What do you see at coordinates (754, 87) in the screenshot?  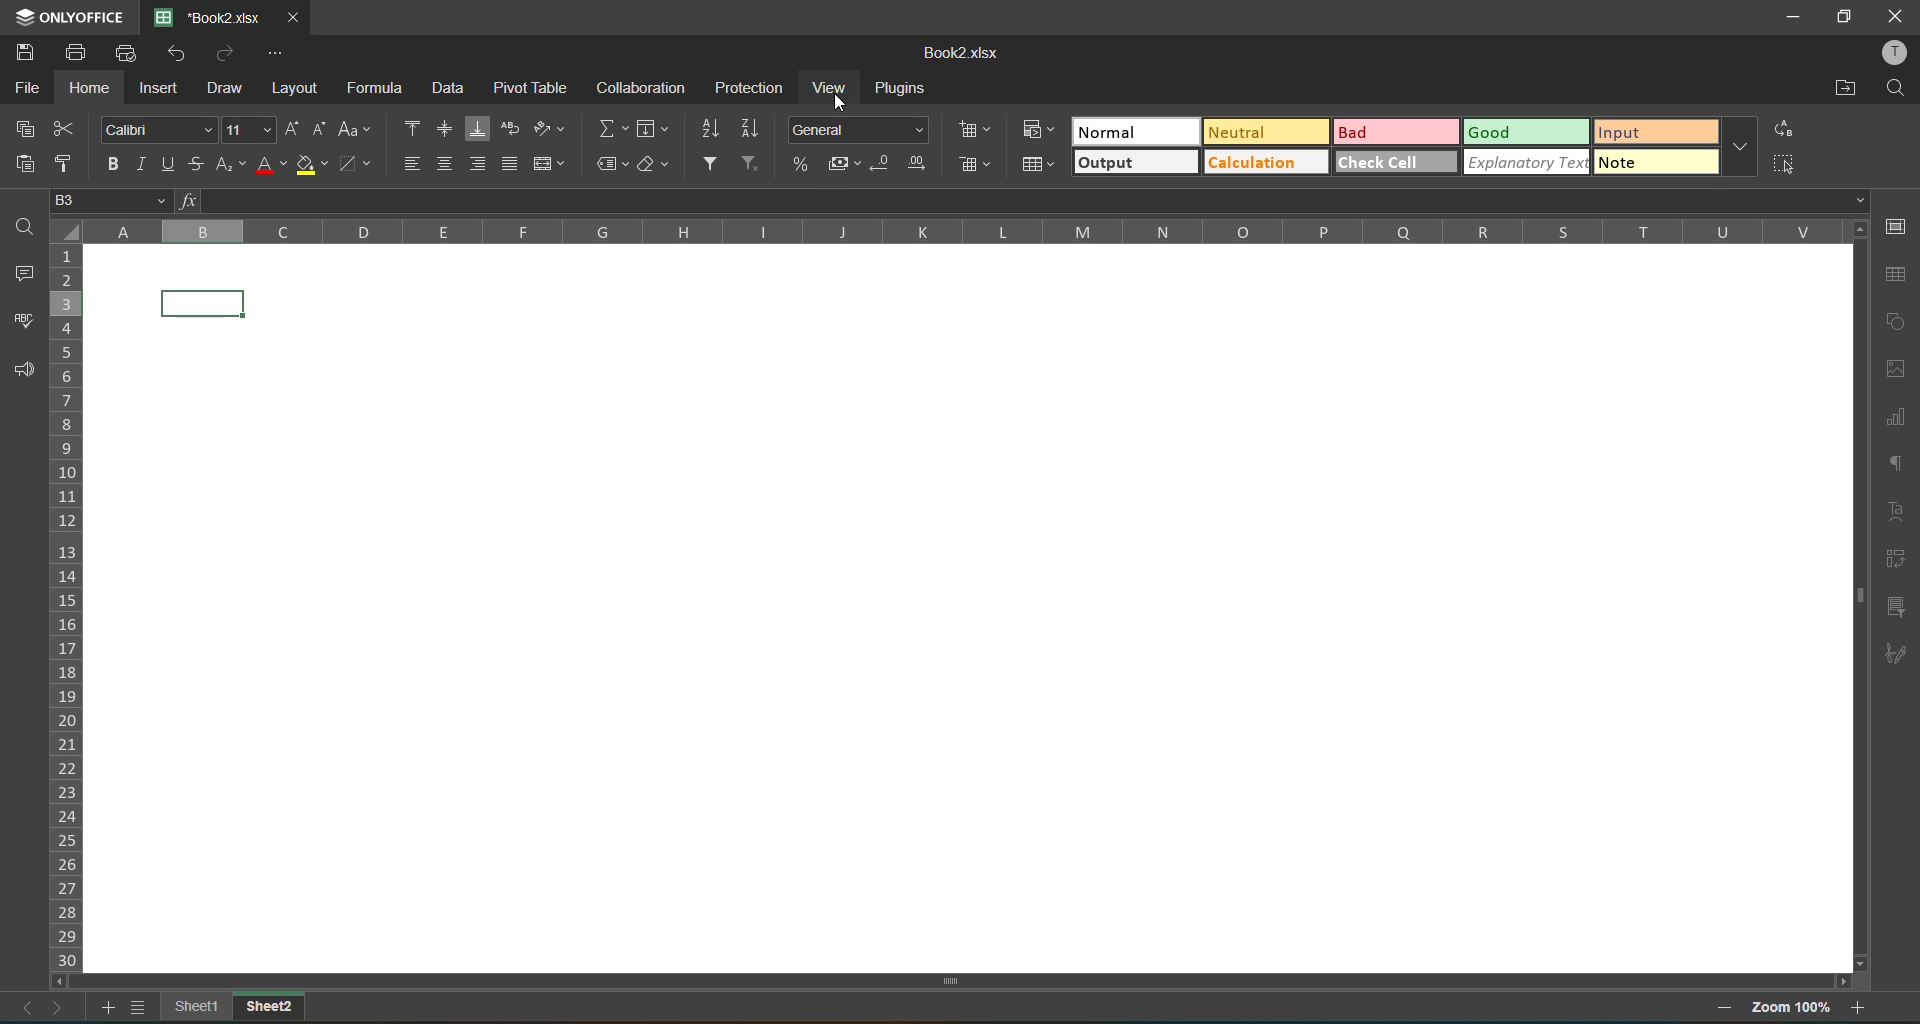 I see `protection` at bounding box center [754, 87].